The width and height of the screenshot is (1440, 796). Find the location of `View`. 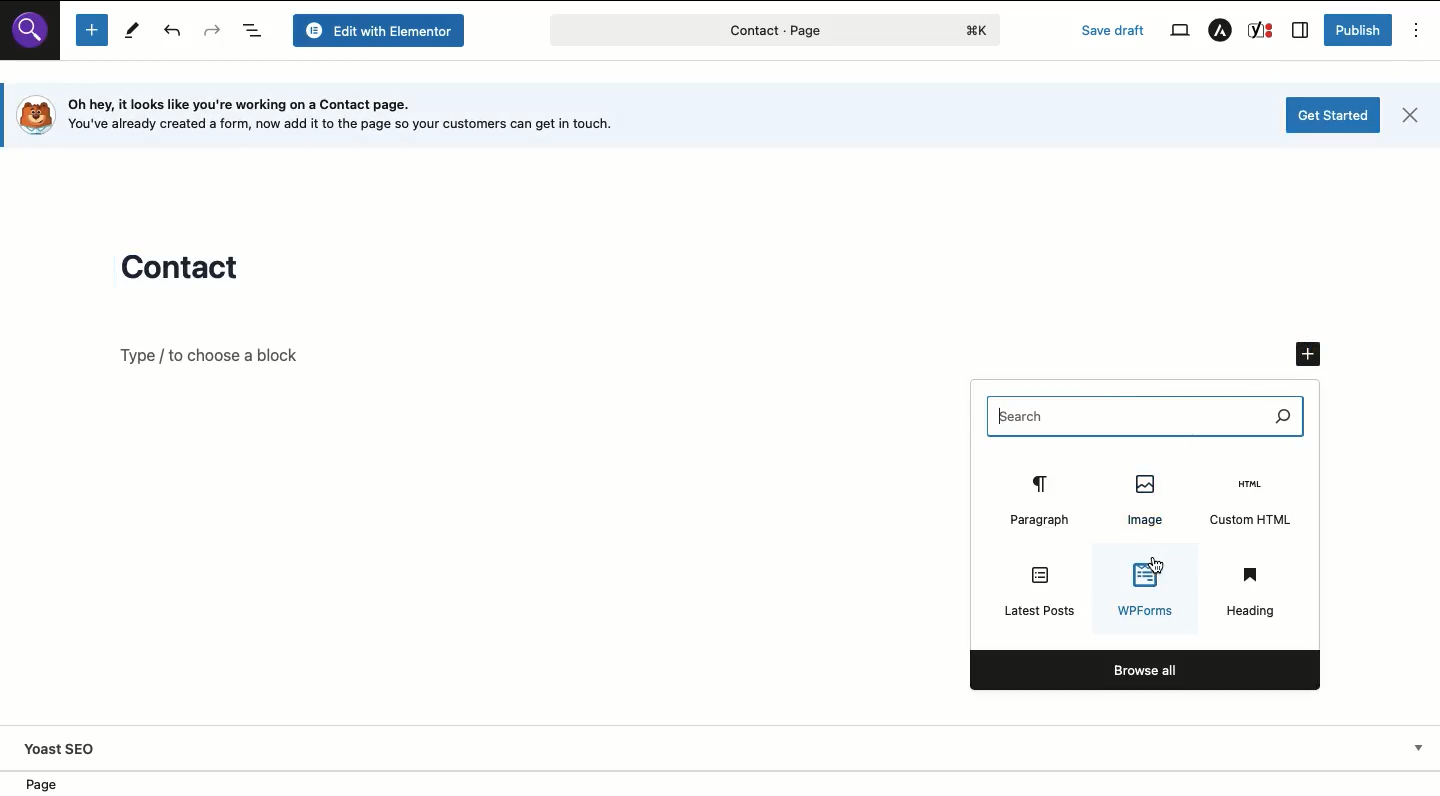

View is located at coordinates (1178, 29).